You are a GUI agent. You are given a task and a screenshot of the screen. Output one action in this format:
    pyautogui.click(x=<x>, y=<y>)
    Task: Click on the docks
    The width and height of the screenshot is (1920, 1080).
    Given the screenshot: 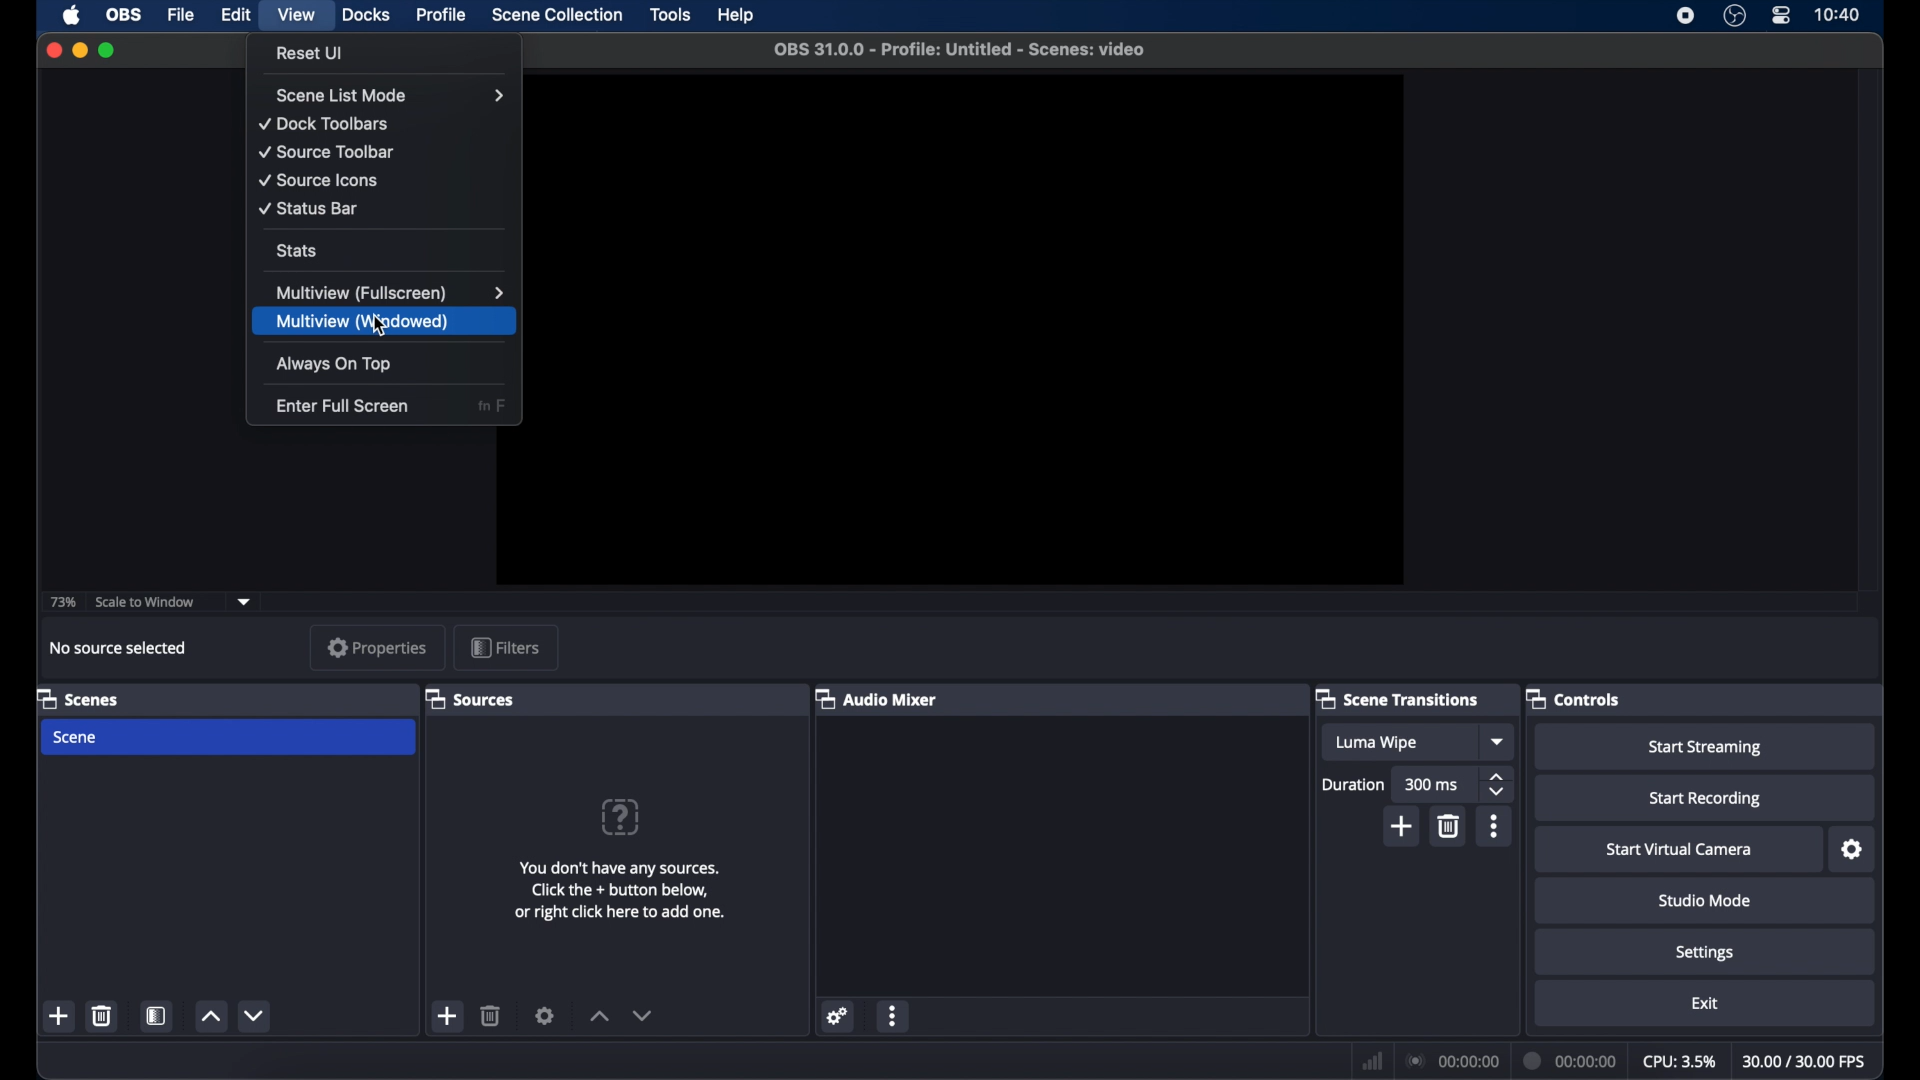 What is the action you would take?
    pyautogui.click(x=366, y=16)
    